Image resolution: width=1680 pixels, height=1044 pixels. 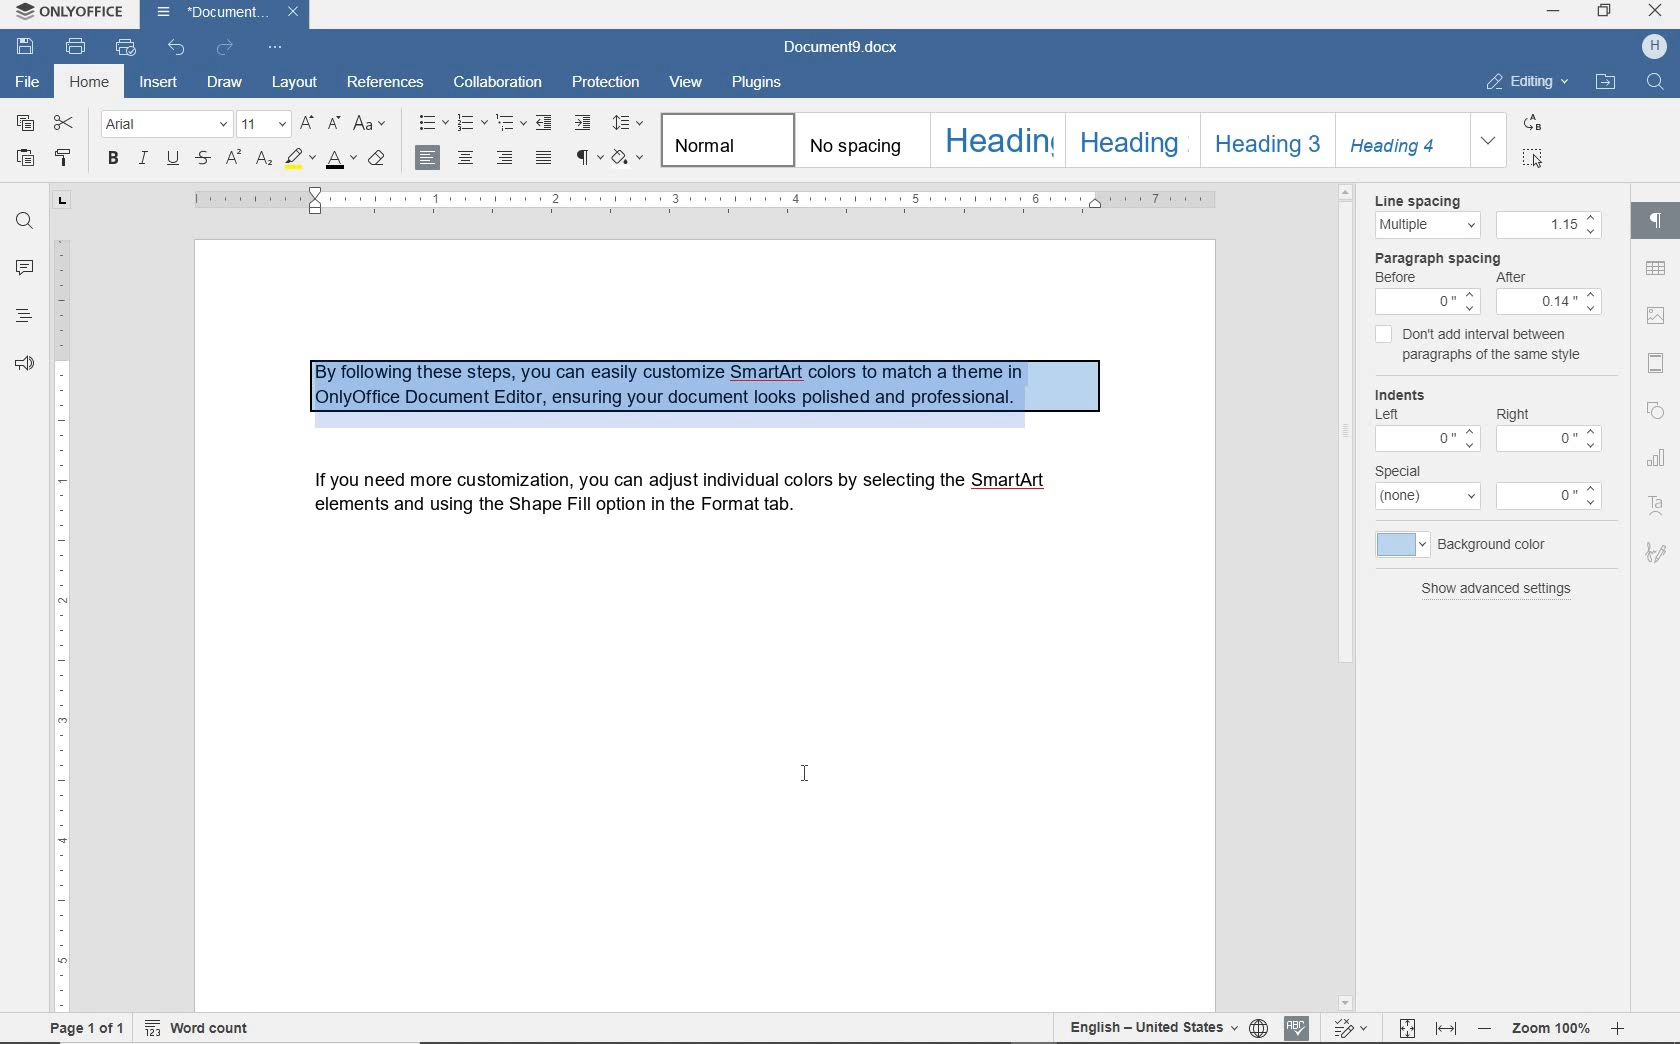 What do you see at coordinates (26, 78) in the screenshot?
I see `file` at bounding box center [26, 78].